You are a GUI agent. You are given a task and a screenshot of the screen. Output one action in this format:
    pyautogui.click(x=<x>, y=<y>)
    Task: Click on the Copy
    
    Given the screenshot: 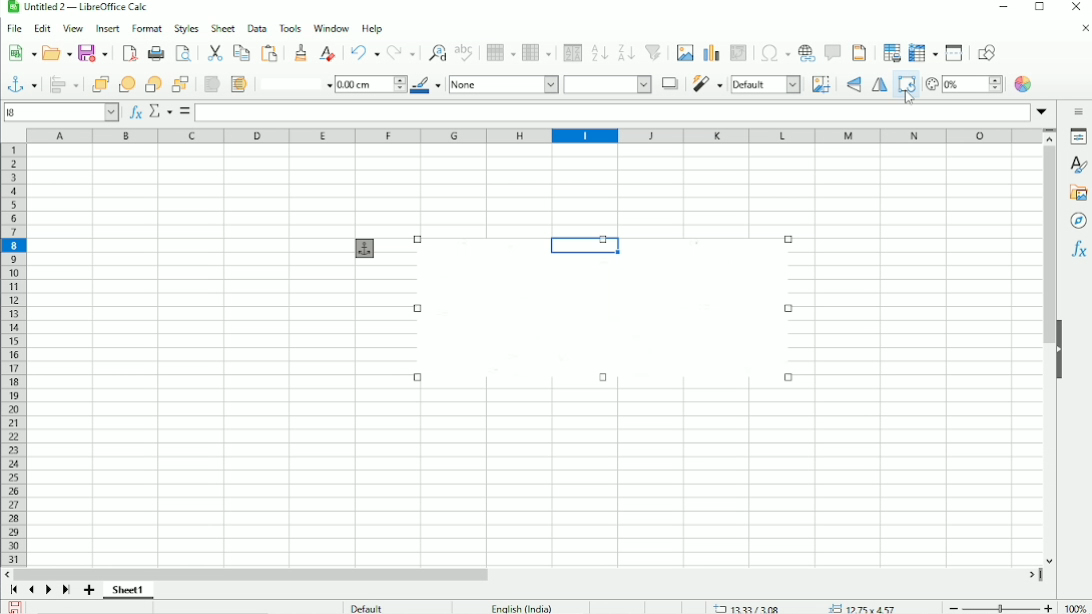 What is the action you would take?
    pyautogui.click(x=241, y=52)
    